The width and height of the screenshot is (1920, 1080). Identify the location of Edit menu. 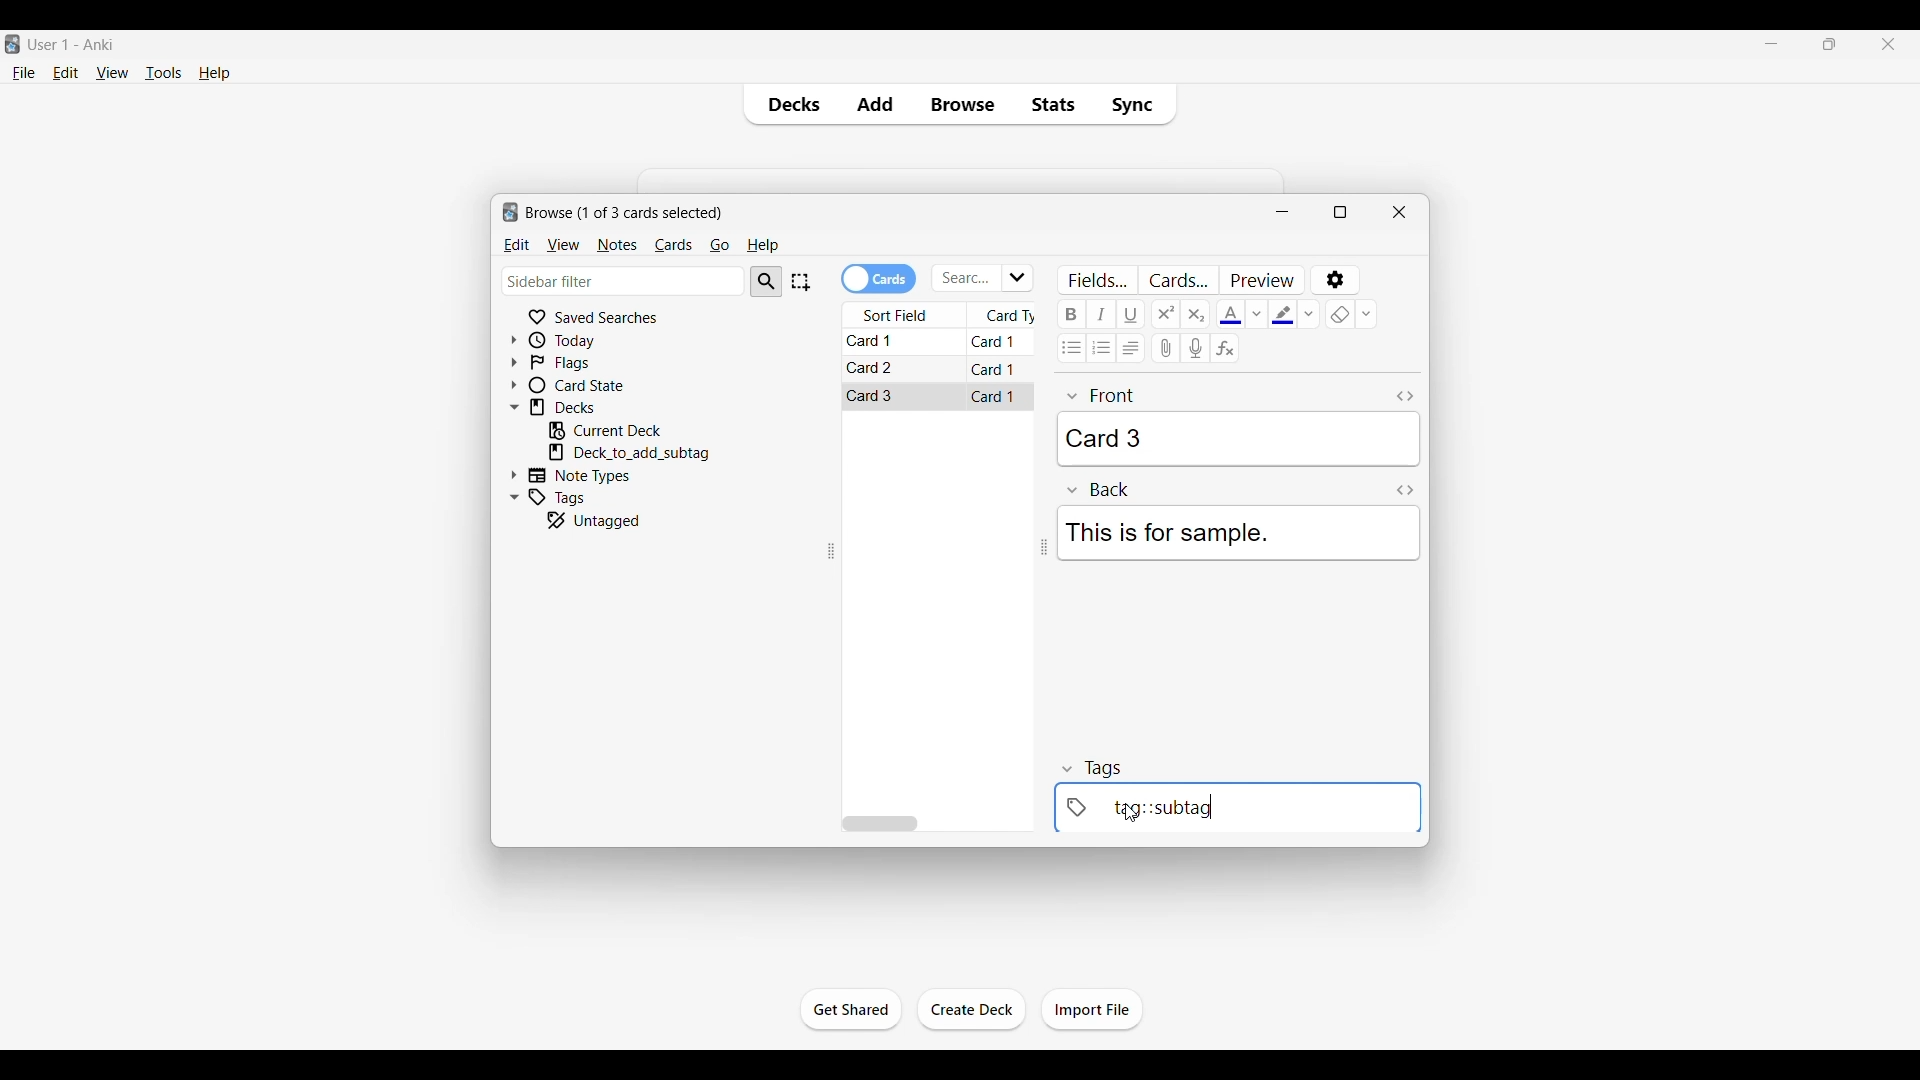
(66, 72).